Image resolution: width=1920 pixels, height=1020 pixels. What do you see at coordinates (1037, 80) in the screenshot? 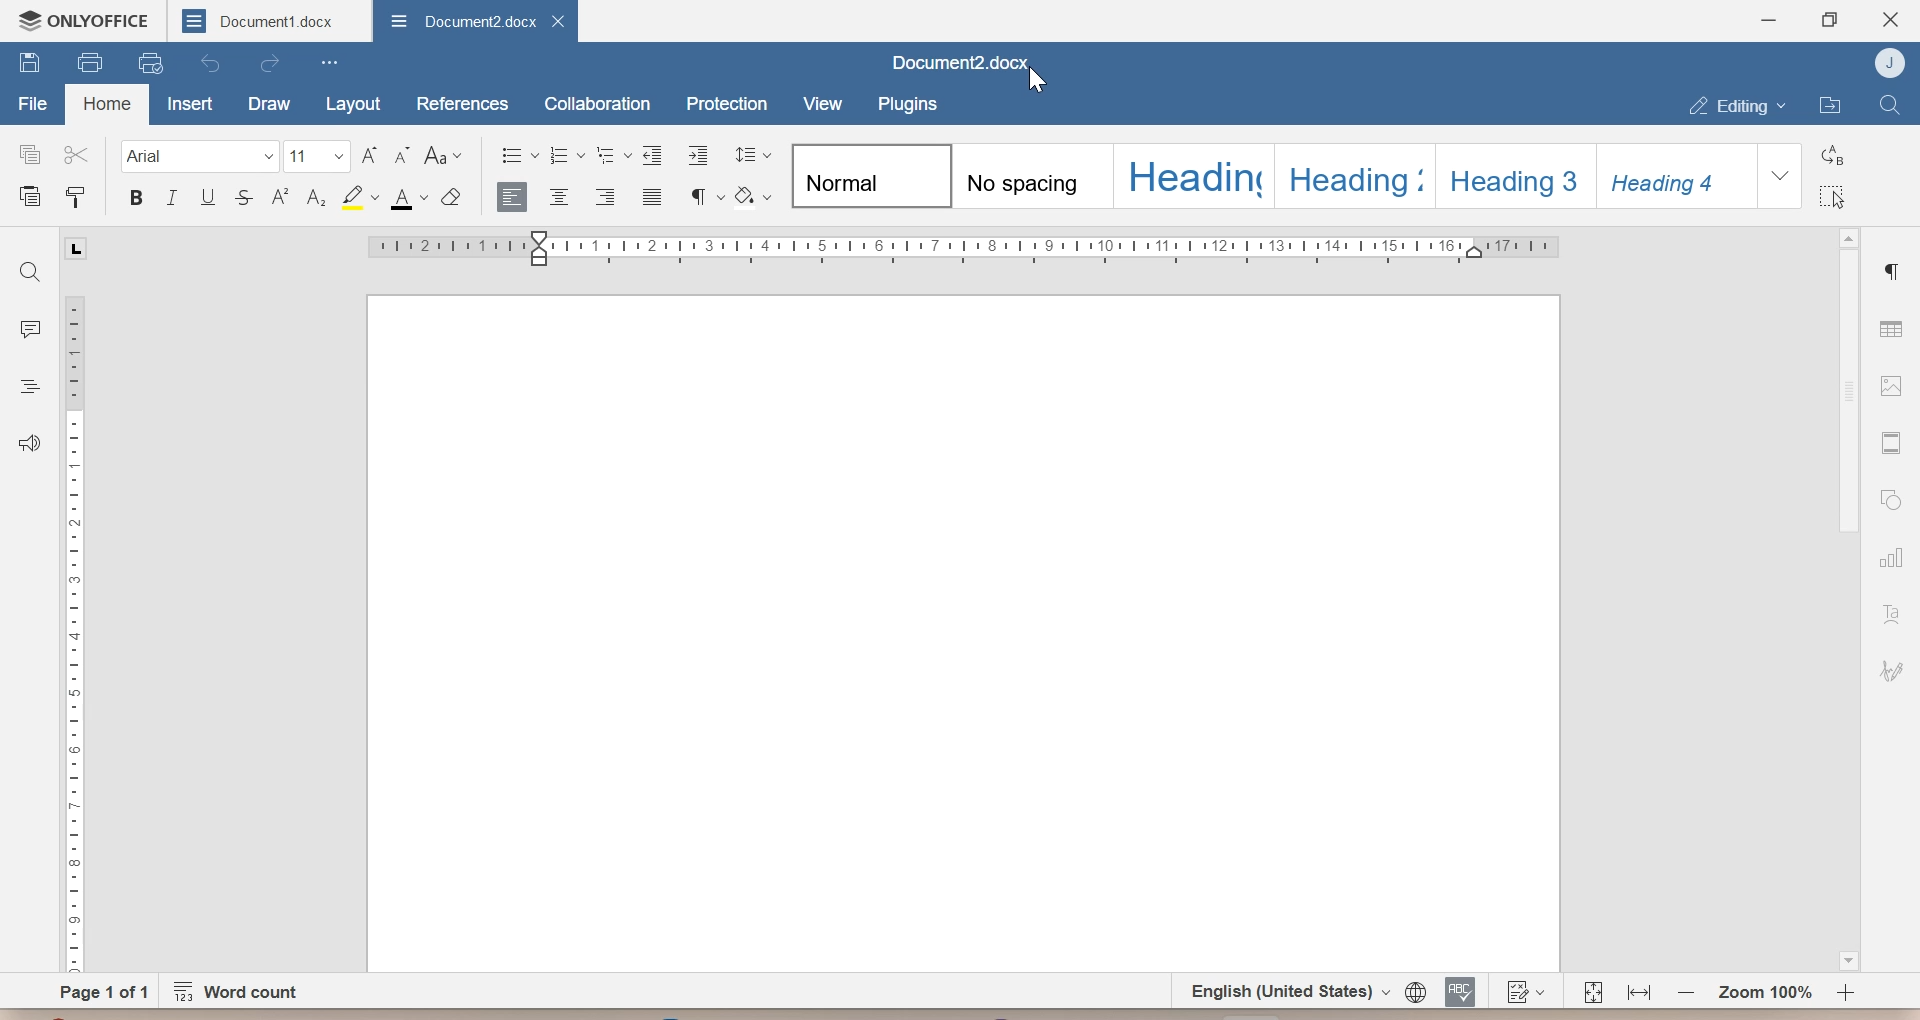
I see `Cursor on file name` at bounding box center [1037, 80].